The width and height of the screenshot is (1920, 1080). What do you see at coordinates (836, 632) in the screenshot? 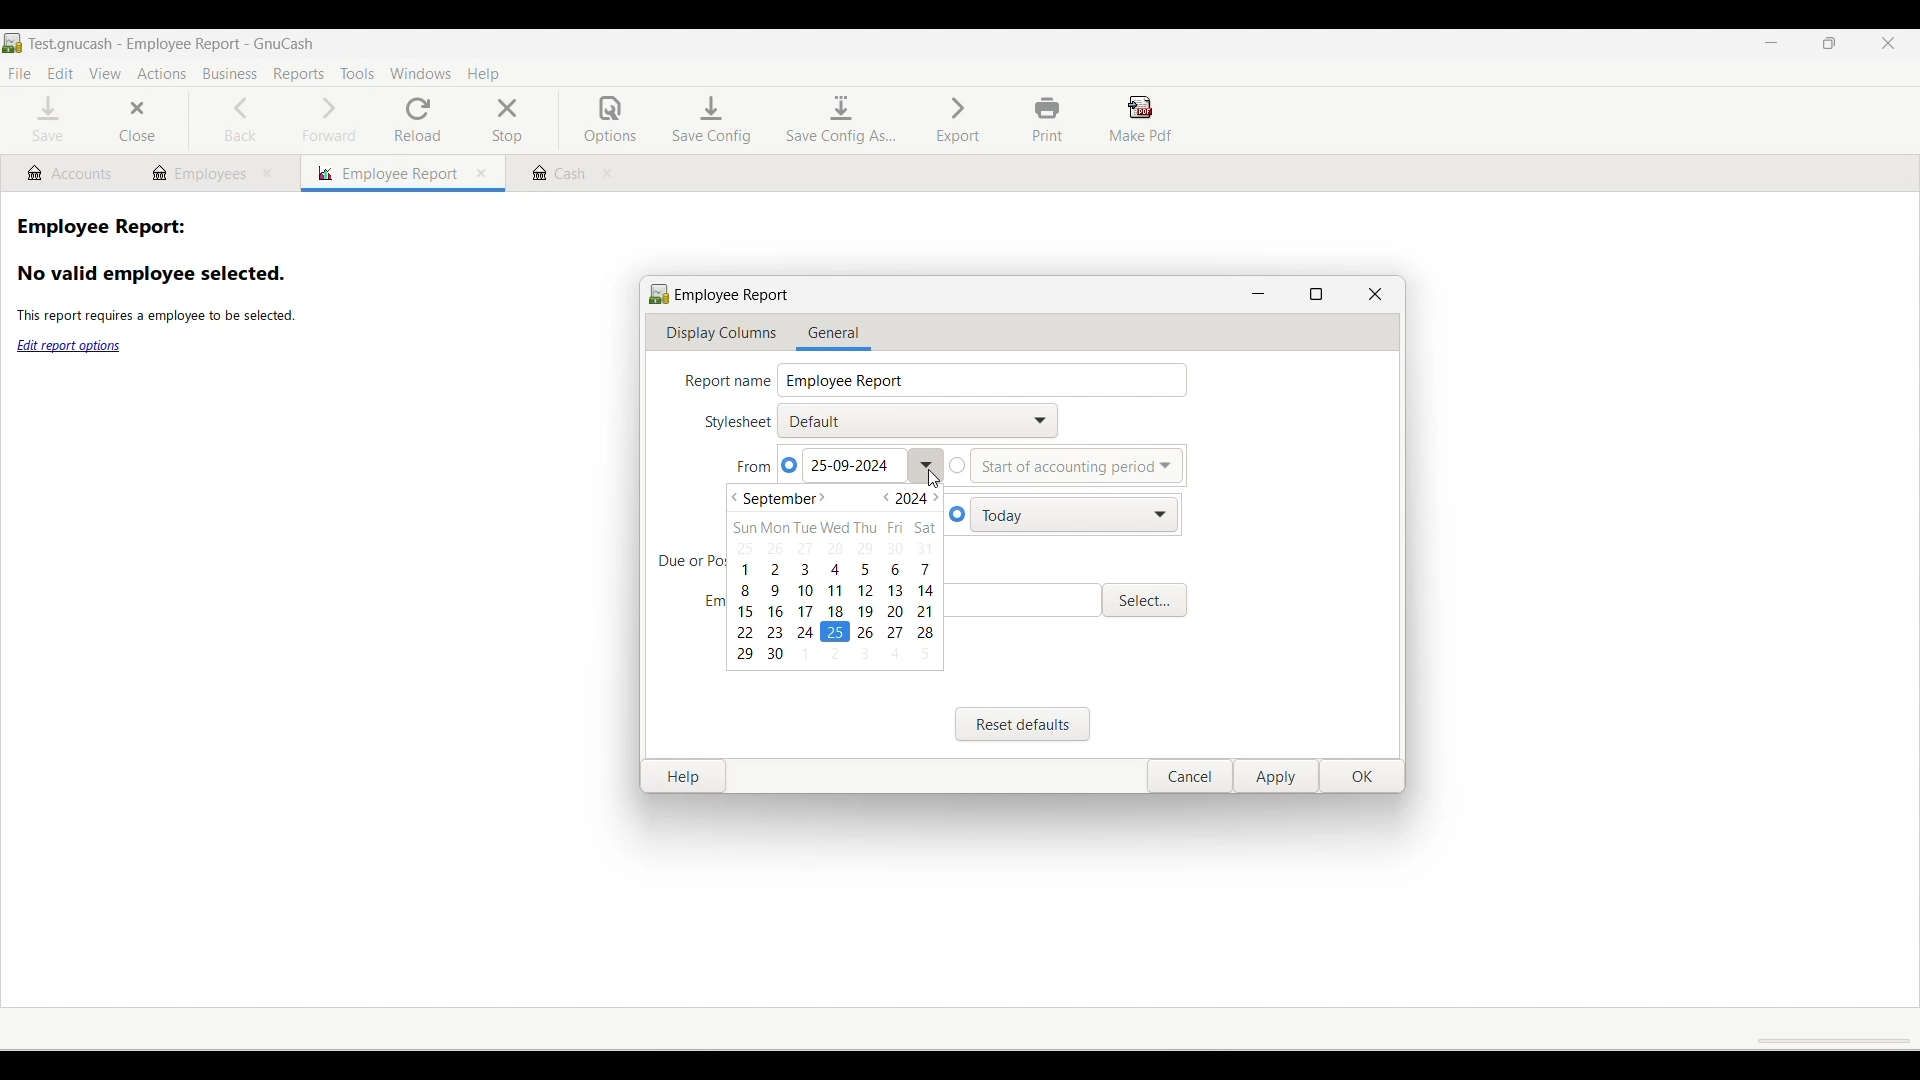
I see `Required start date selected` at bounding box center [836, 632].